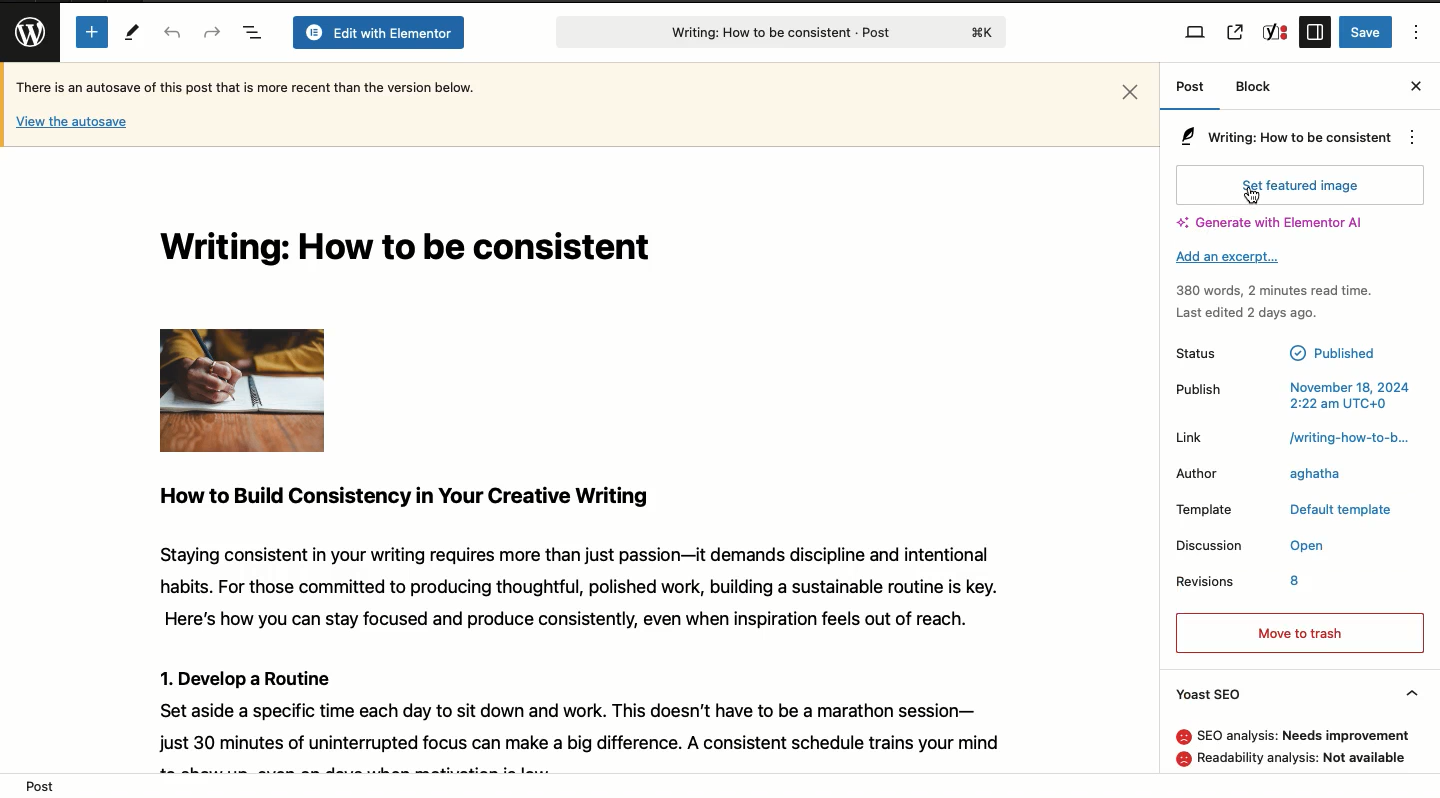  What do you see at coordinates (1409, 136) in the screenshot?
I see `Options` at bounding box center [1409, 136].